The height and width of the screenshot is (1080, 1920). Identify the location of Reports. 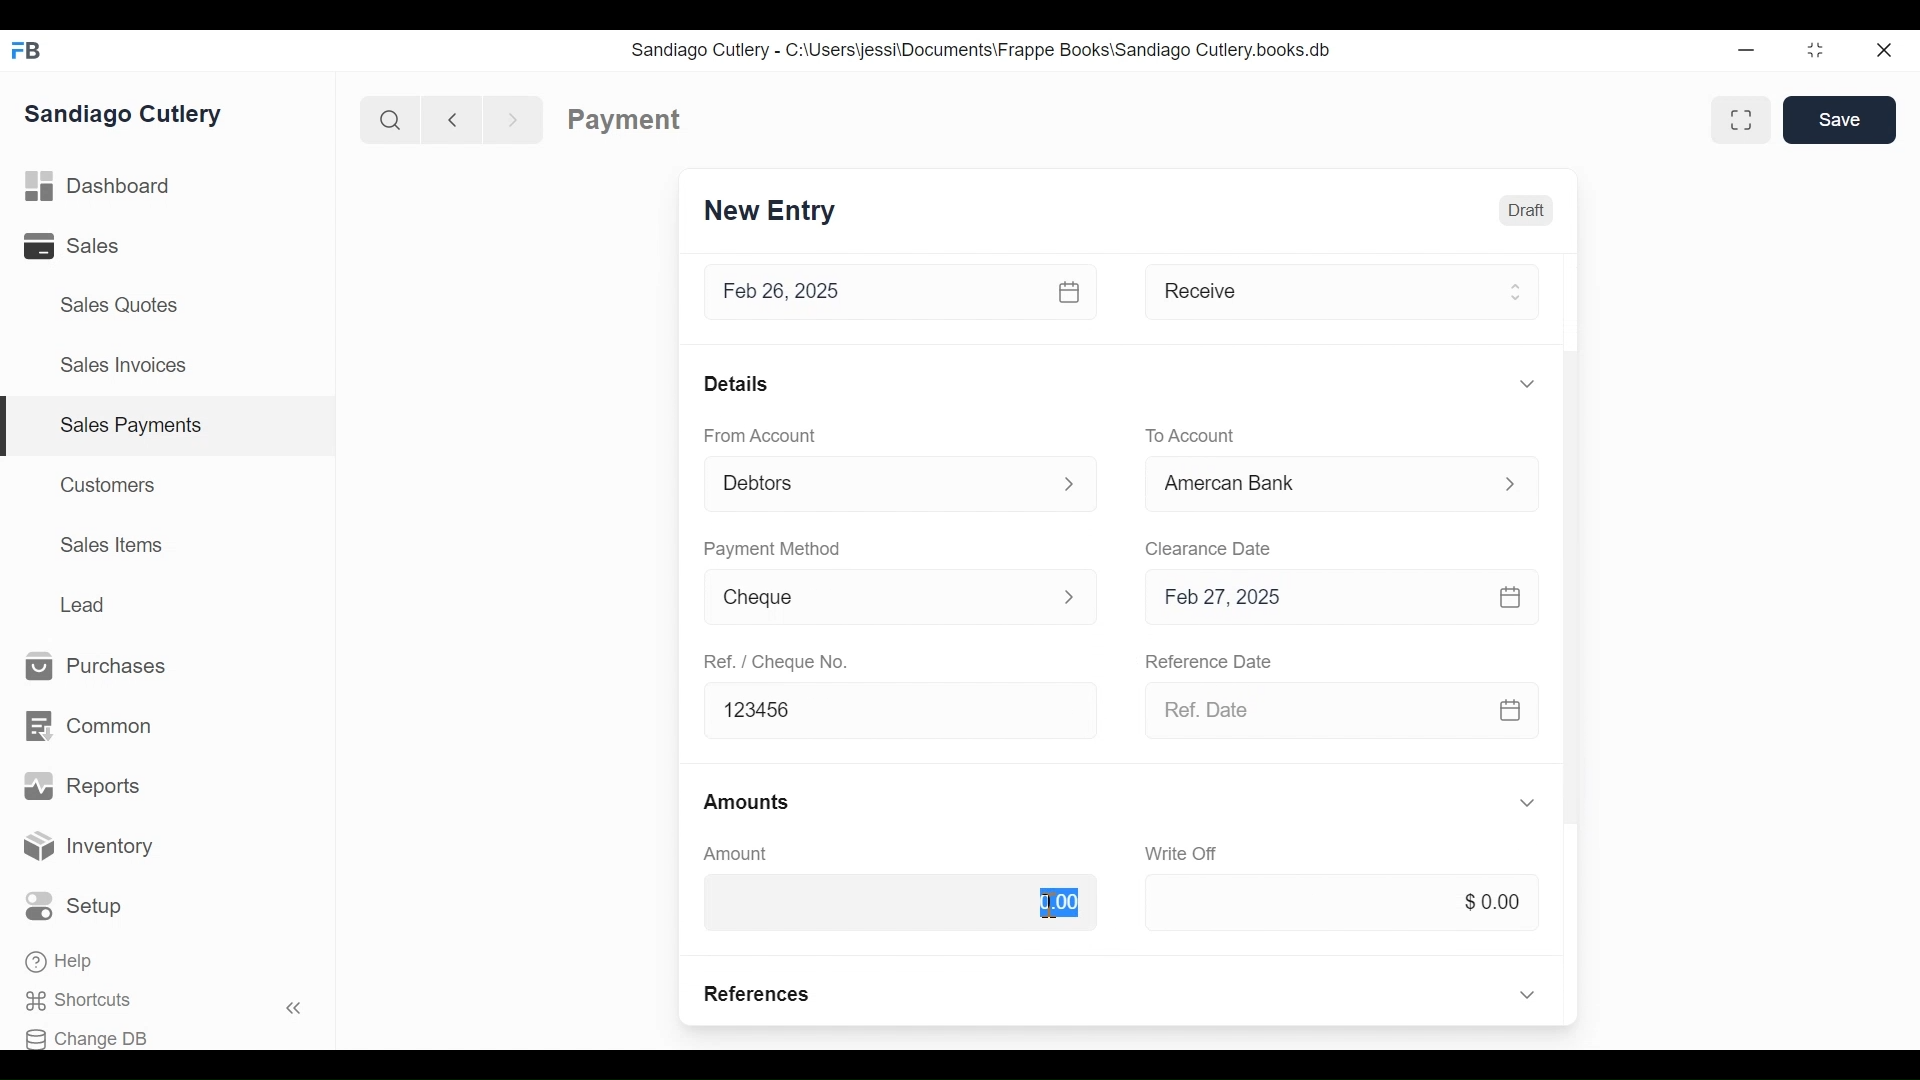
(82, 786).